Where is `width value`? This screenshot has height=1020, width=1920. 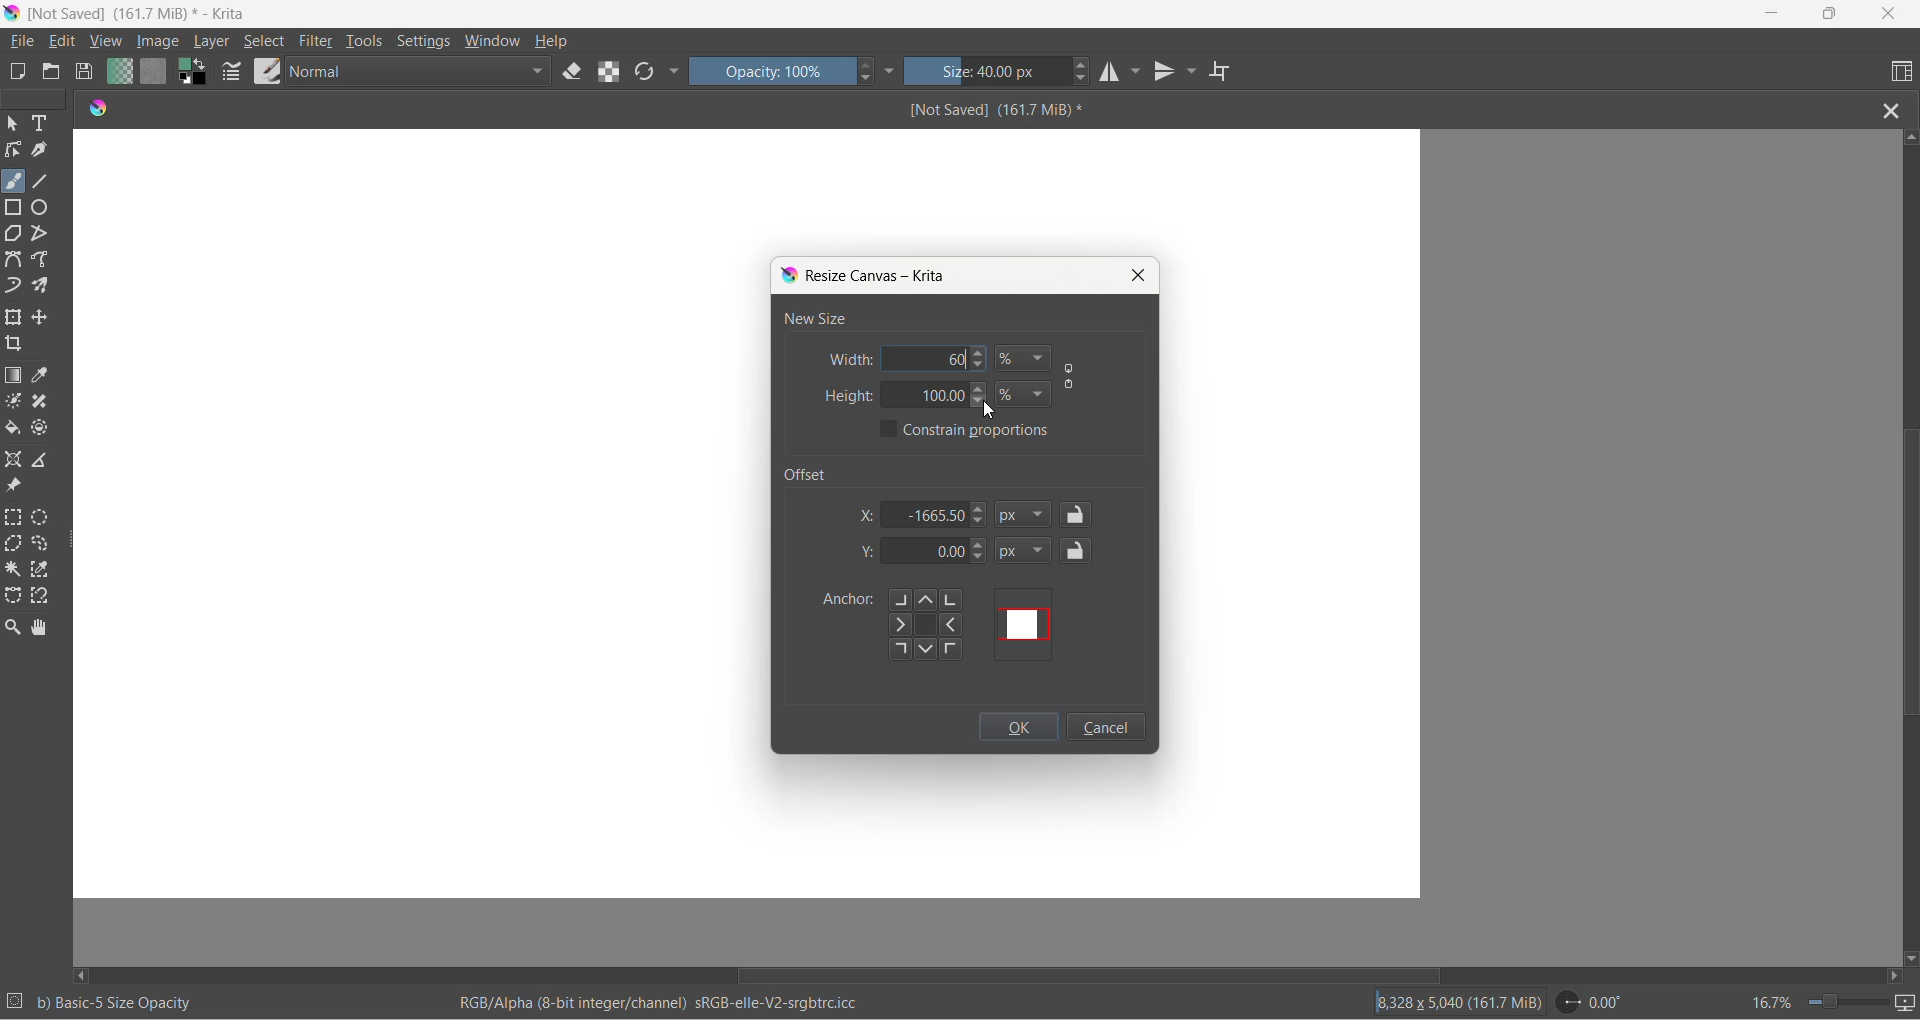
width value is located at coordinates (957, 358).